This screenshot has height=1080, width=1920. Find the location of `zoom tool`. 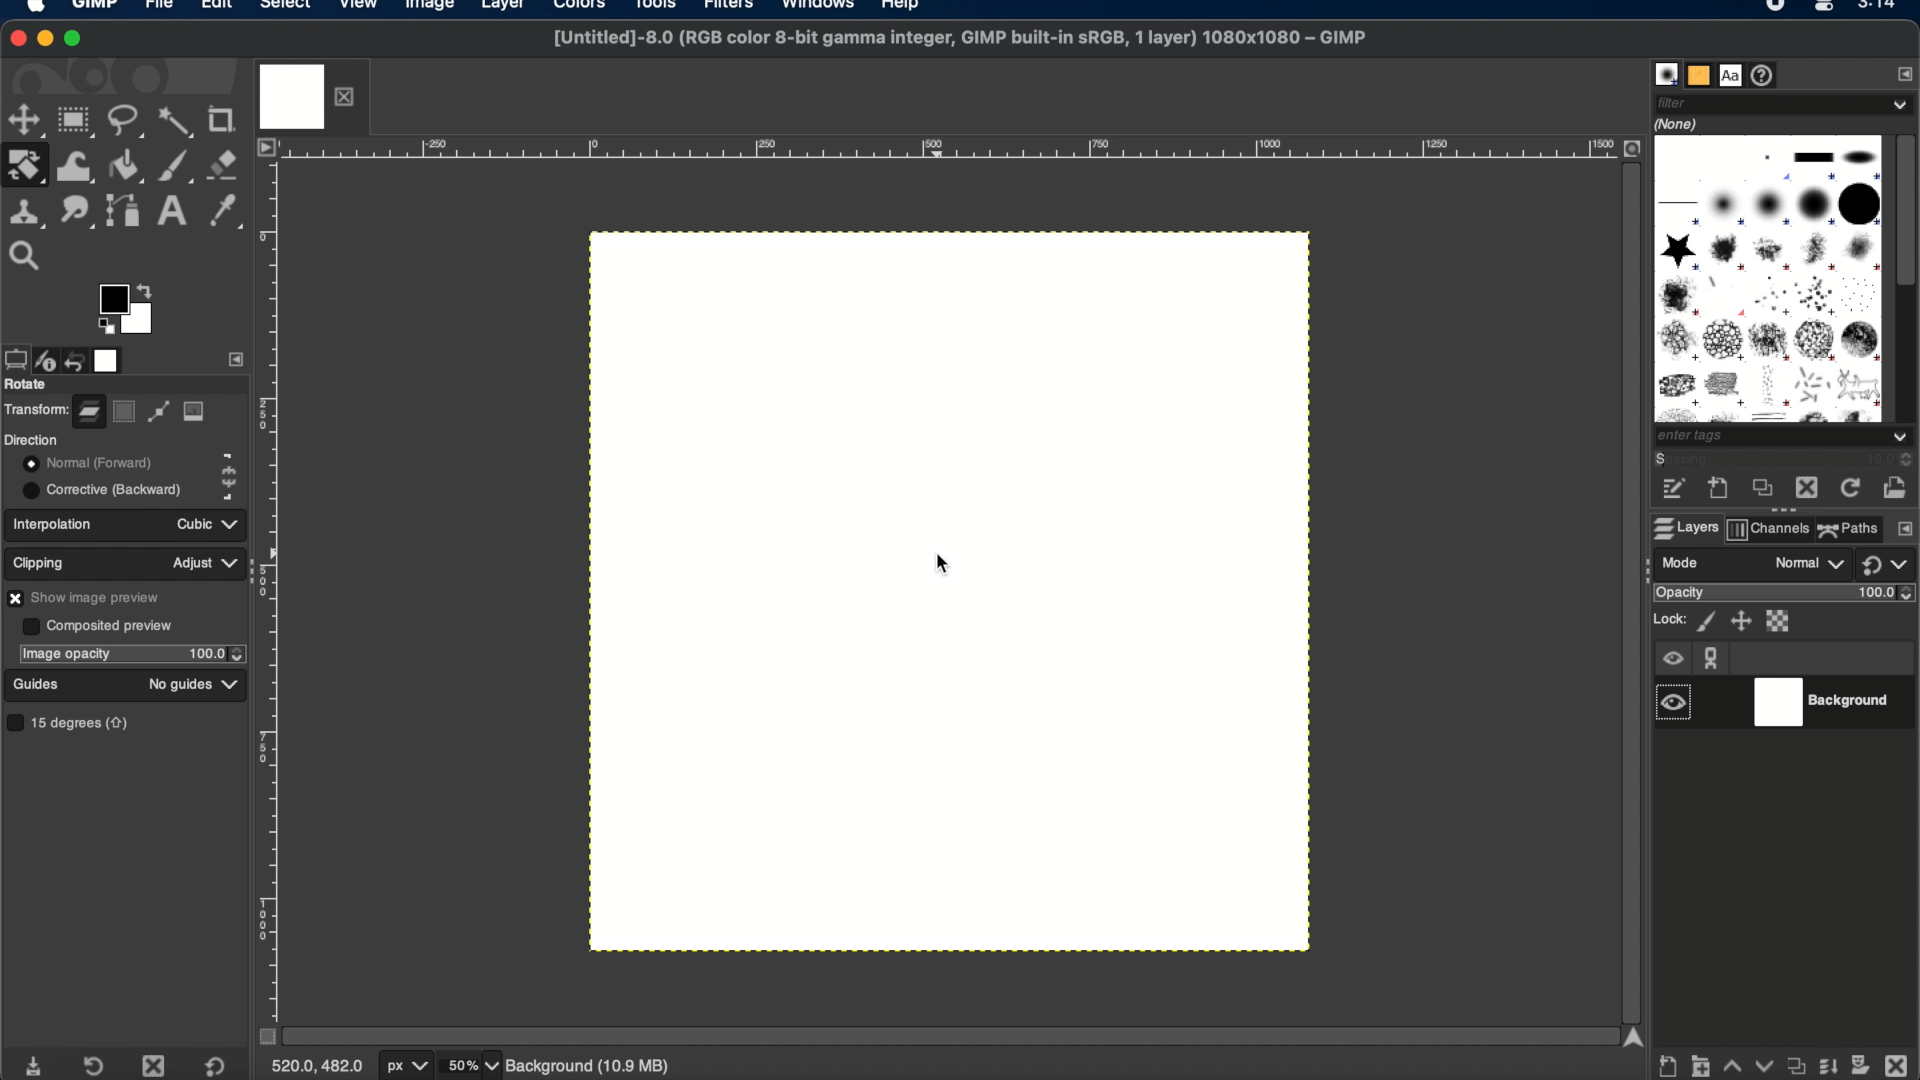

zoom tool is located at coordinates (32, 253).